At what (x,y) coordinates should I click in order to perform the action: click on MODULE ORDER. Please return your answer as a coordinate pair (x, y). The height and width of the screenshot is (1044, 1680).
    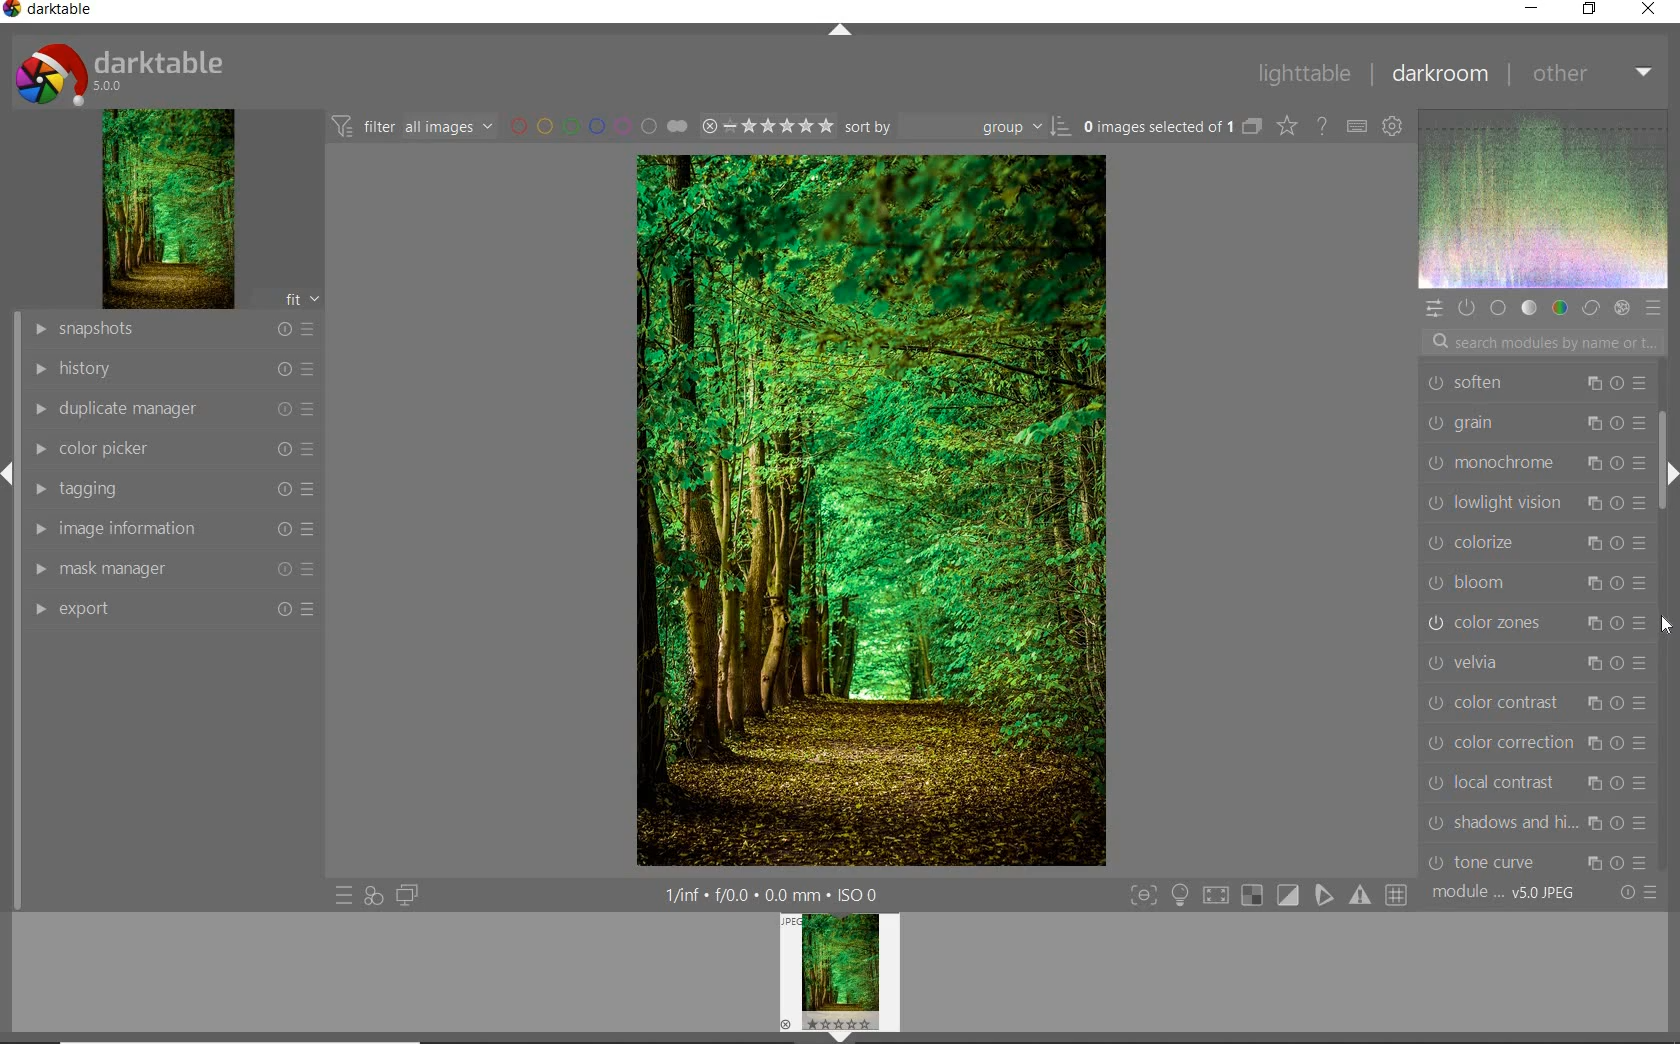
    Looking at the image, I should click on (1506, 893).